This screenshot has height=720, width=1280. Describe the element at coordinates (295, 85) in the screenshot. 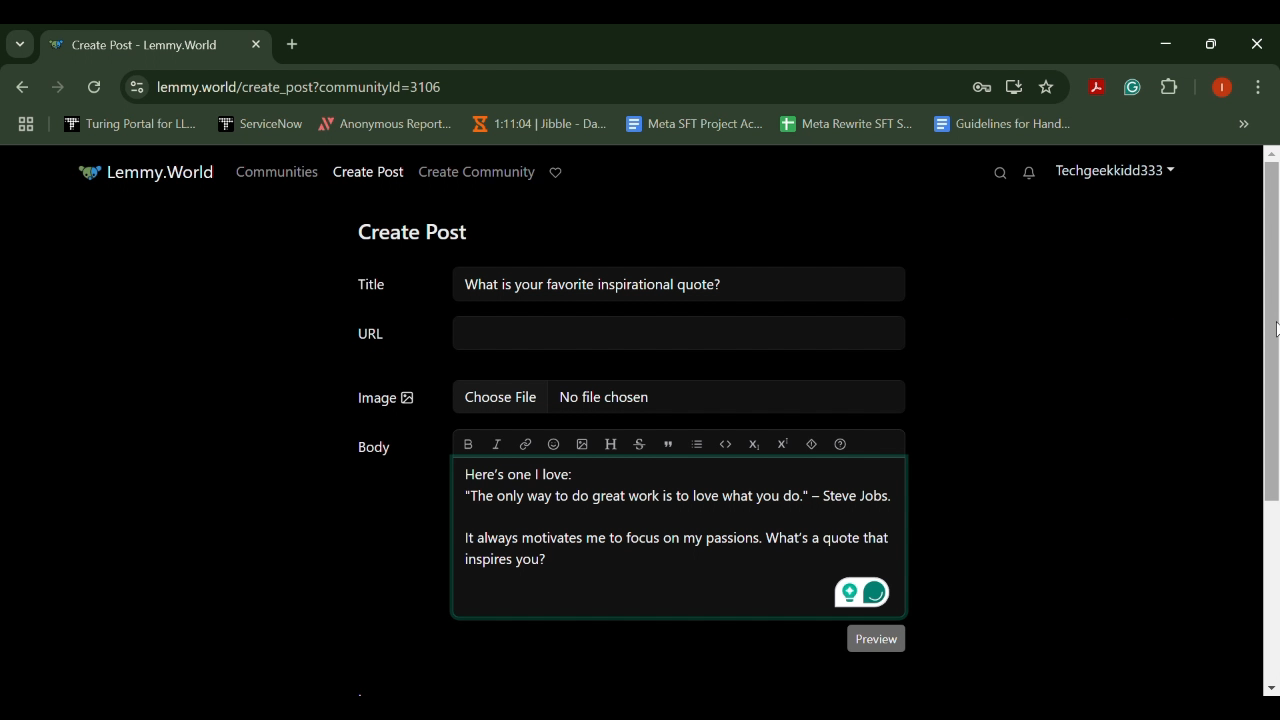

I see `lemmy.world/create_post?communityld=3106` at that location.